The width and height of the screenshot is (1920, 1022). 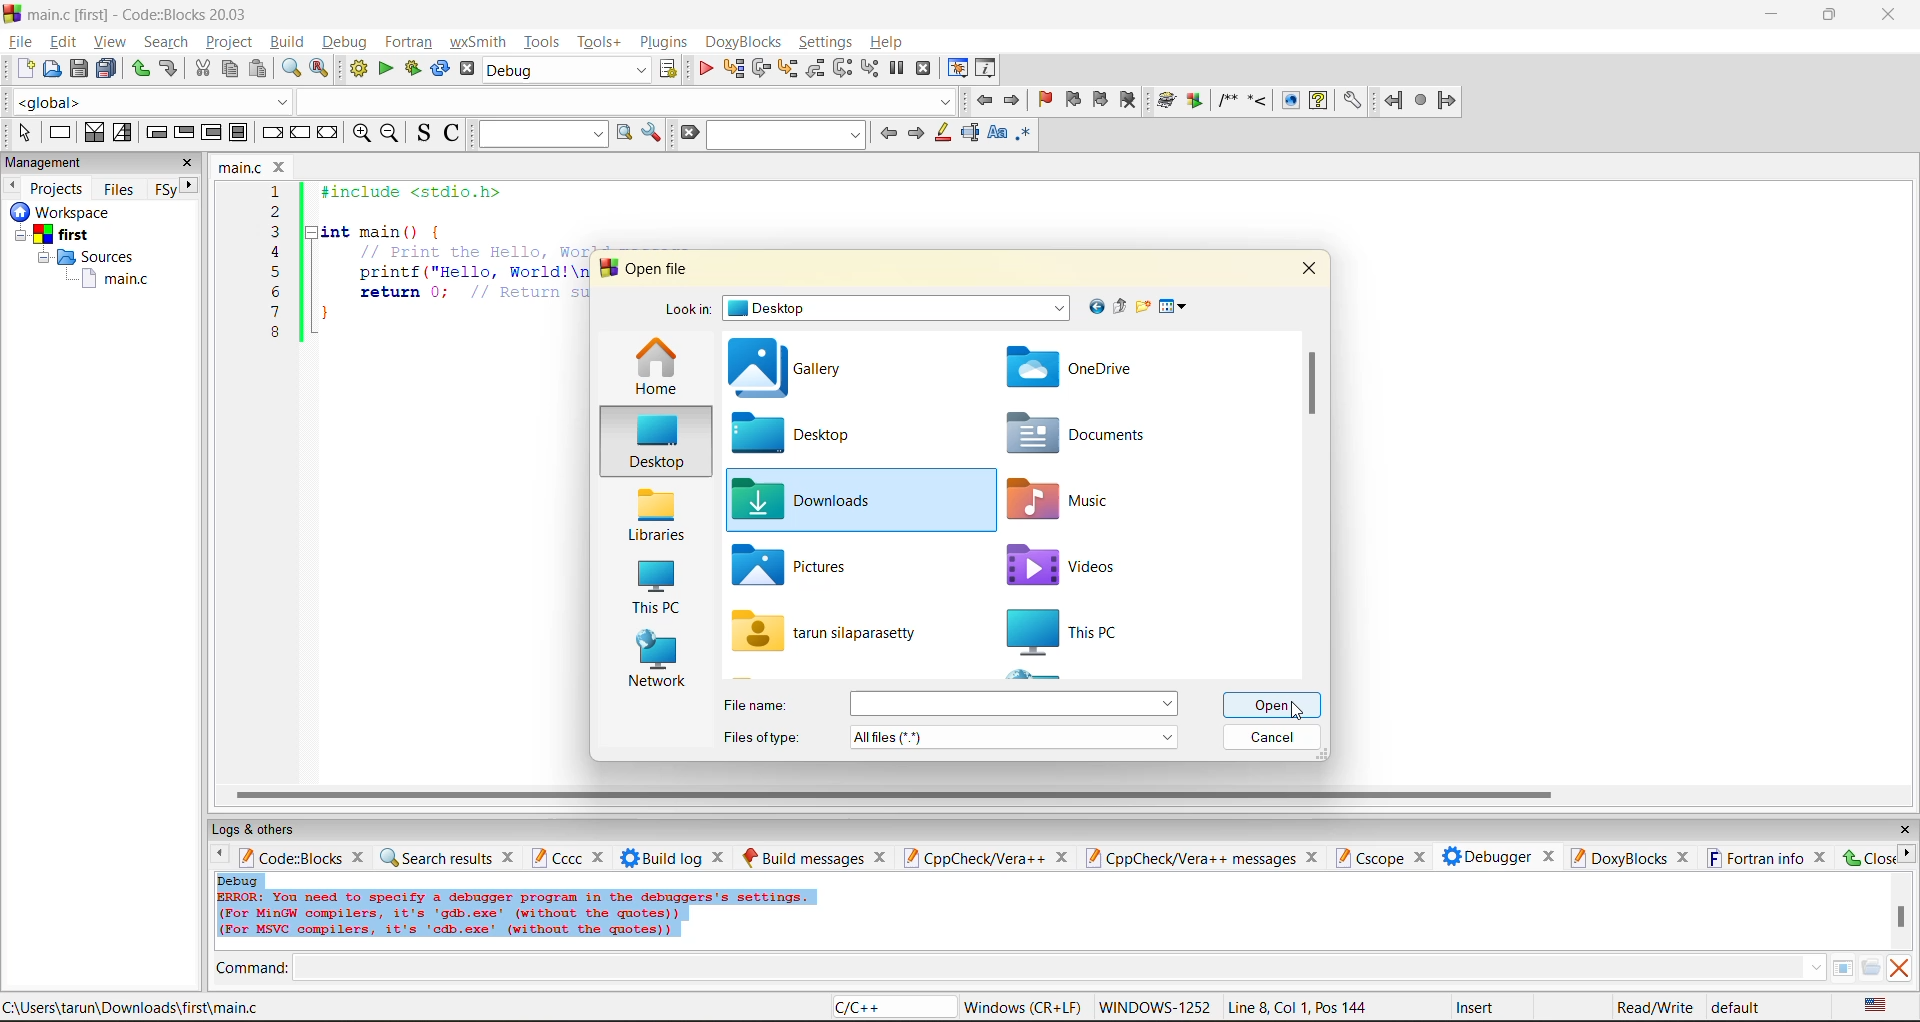 I want to click on next, so click(x=1906, y=853).